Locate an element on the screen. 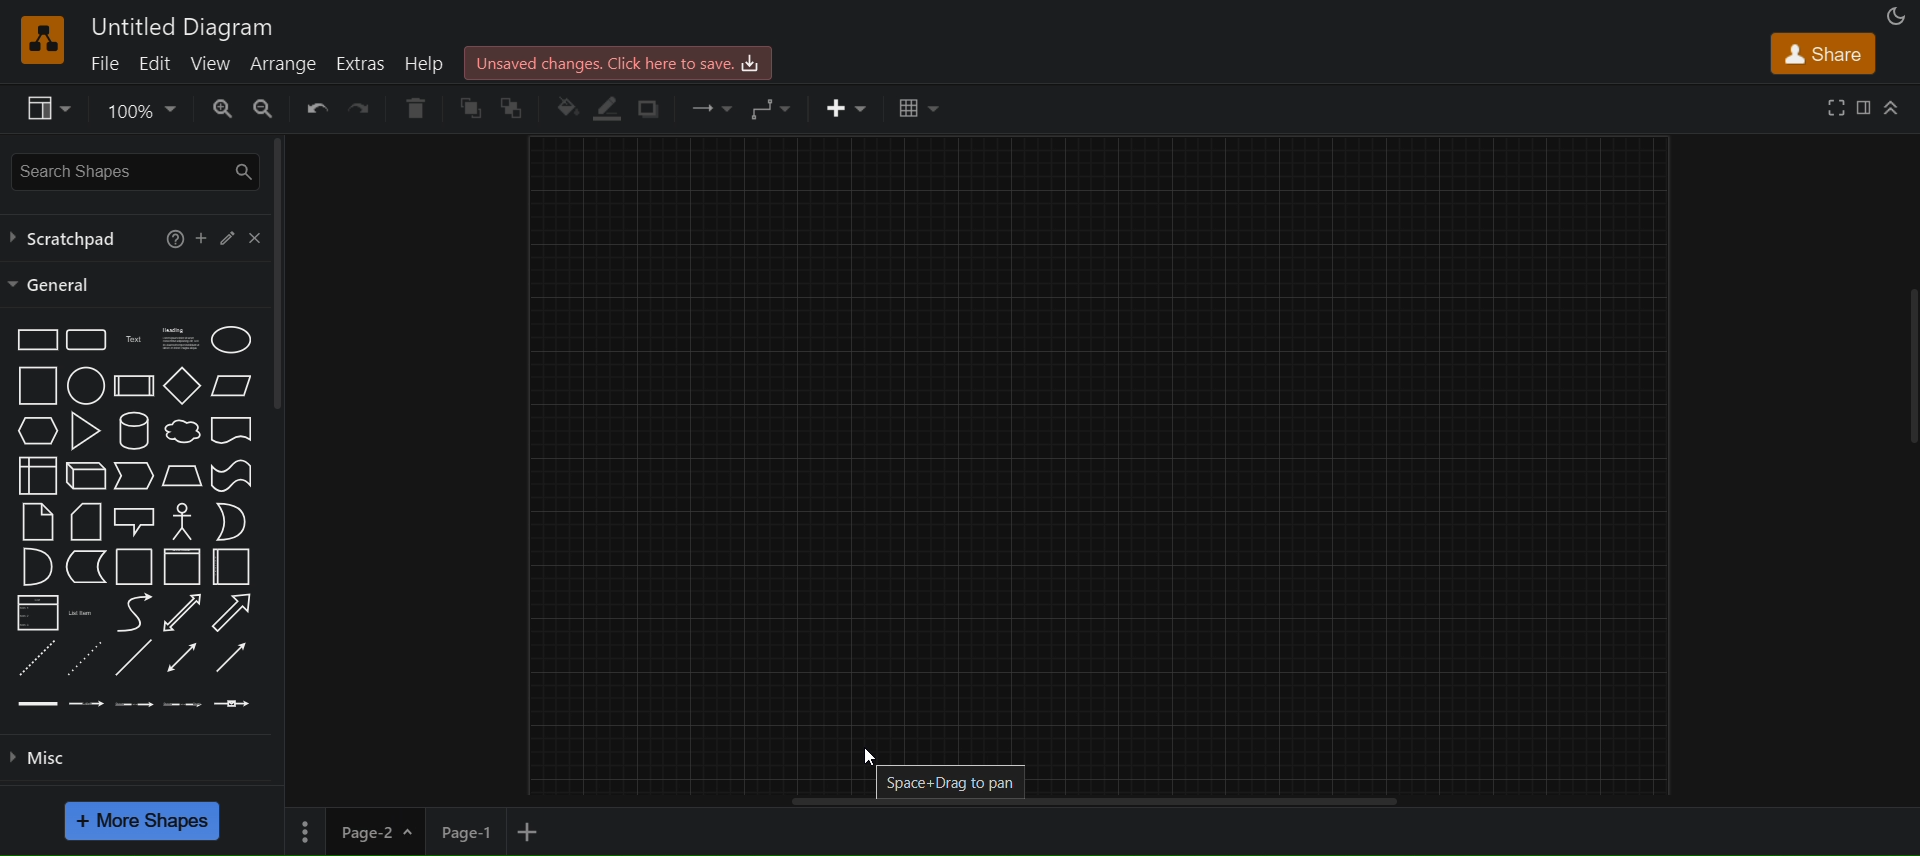  file is located at coordinates (104, 64).